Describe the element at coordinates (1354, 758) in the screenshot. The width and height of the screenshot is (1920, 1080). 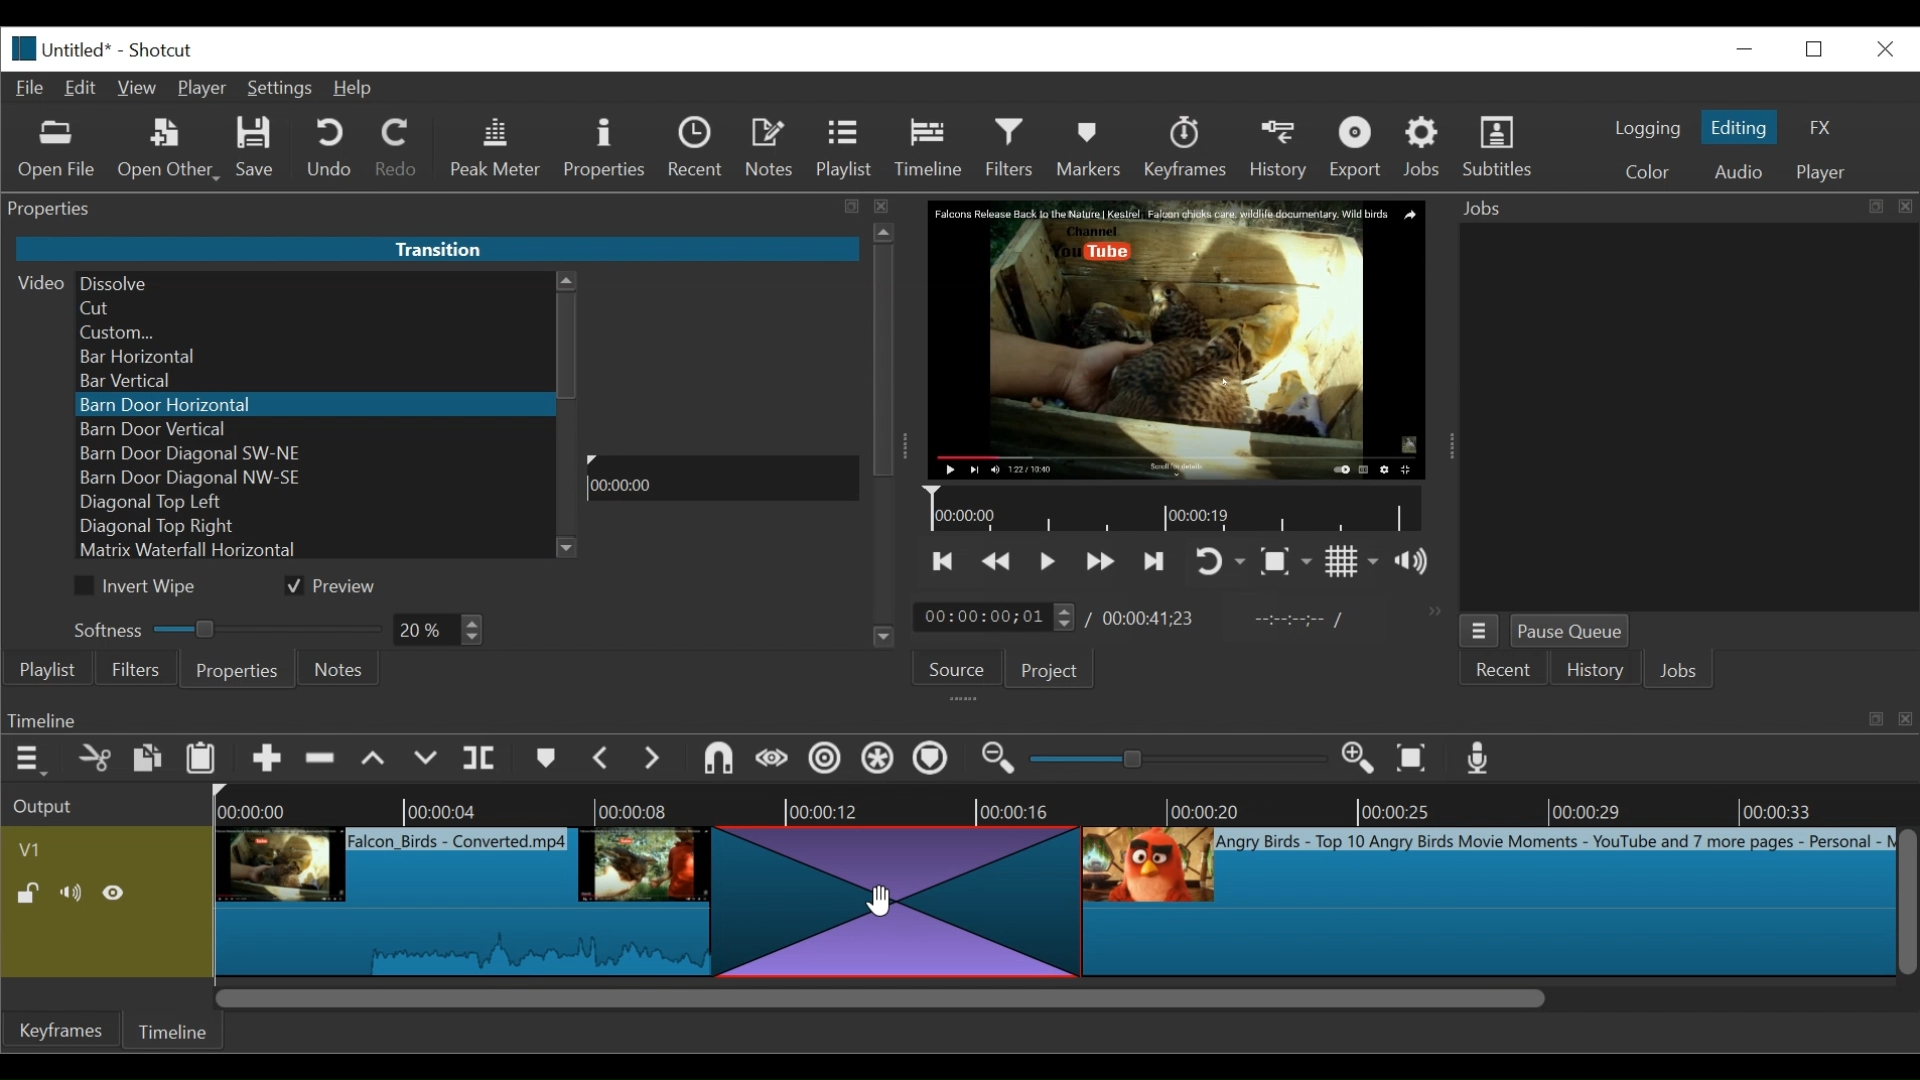
I see `Zoom in` at that location.